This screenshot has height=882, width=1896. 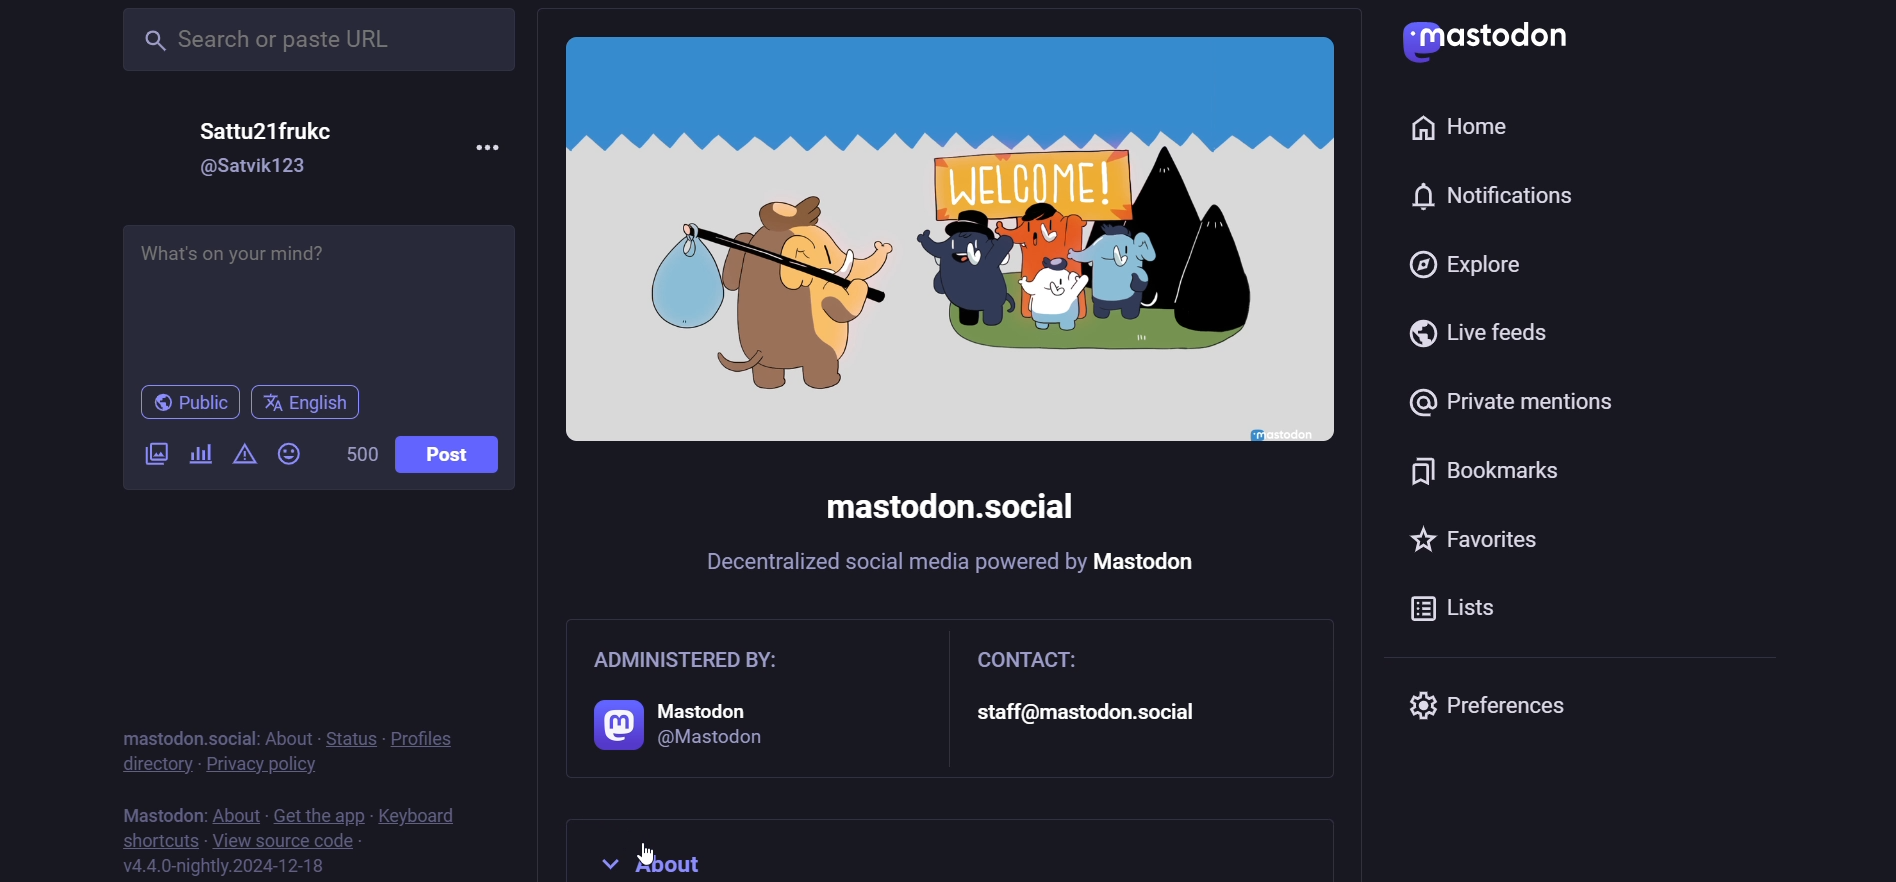 What do you see at coordinates (488, 144) in the screenshot?
I see `more` at bounding box center [488, 144].